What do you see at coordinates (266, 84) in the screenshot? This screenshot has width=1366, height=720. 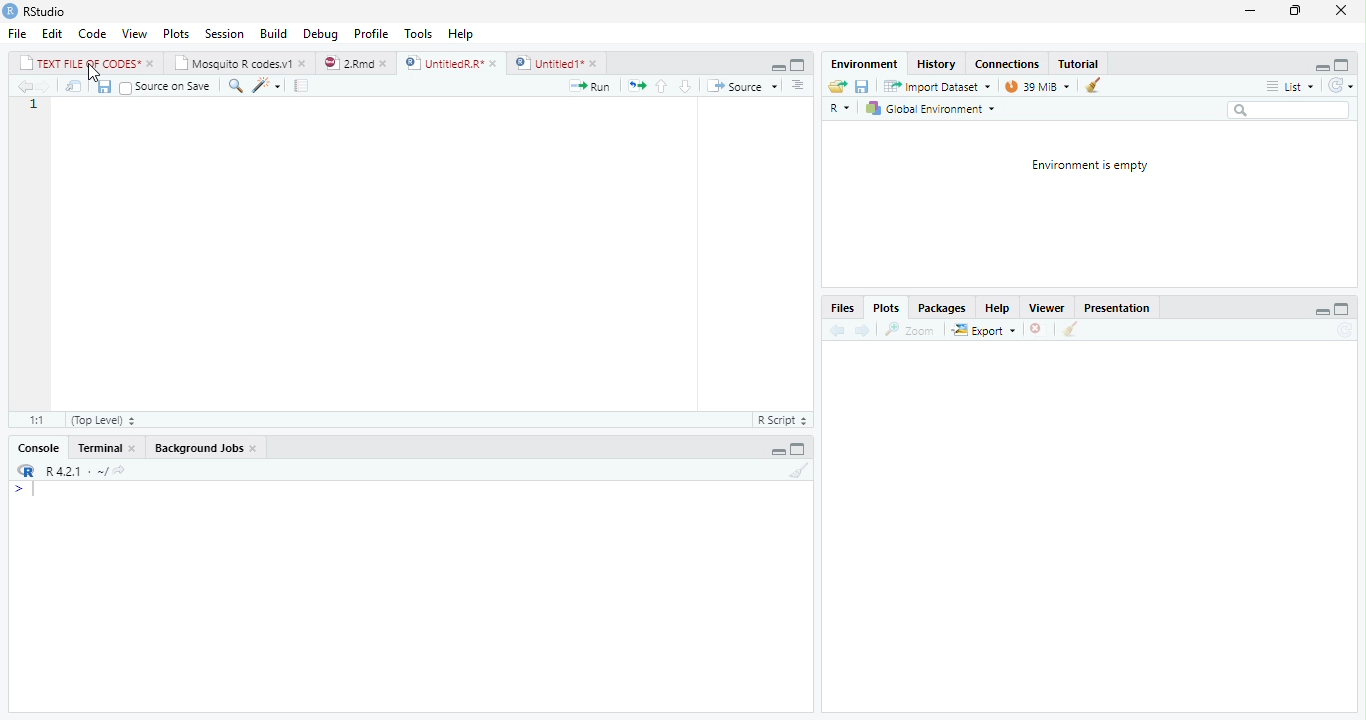 I see `Coding Tools` at bounding box center [266, 84].